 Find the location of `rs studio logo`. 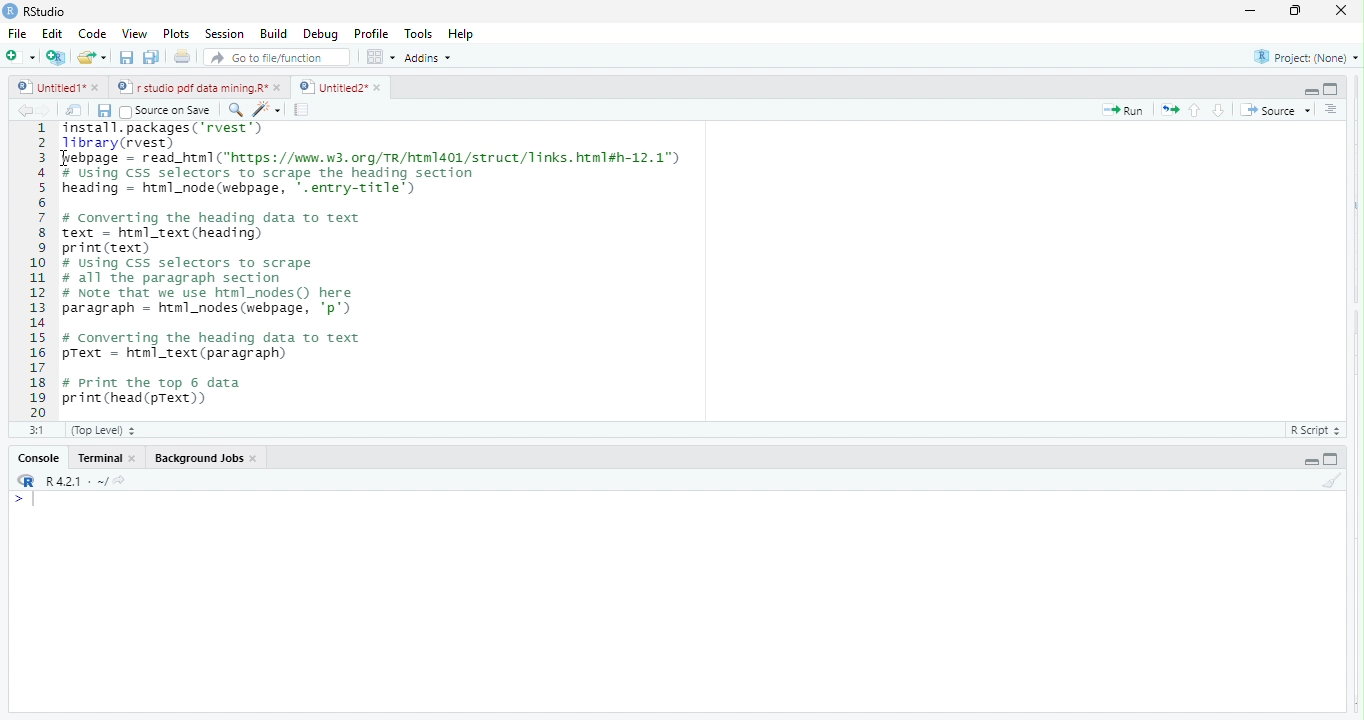

rs studio logo is located at coordinates (10, 10).